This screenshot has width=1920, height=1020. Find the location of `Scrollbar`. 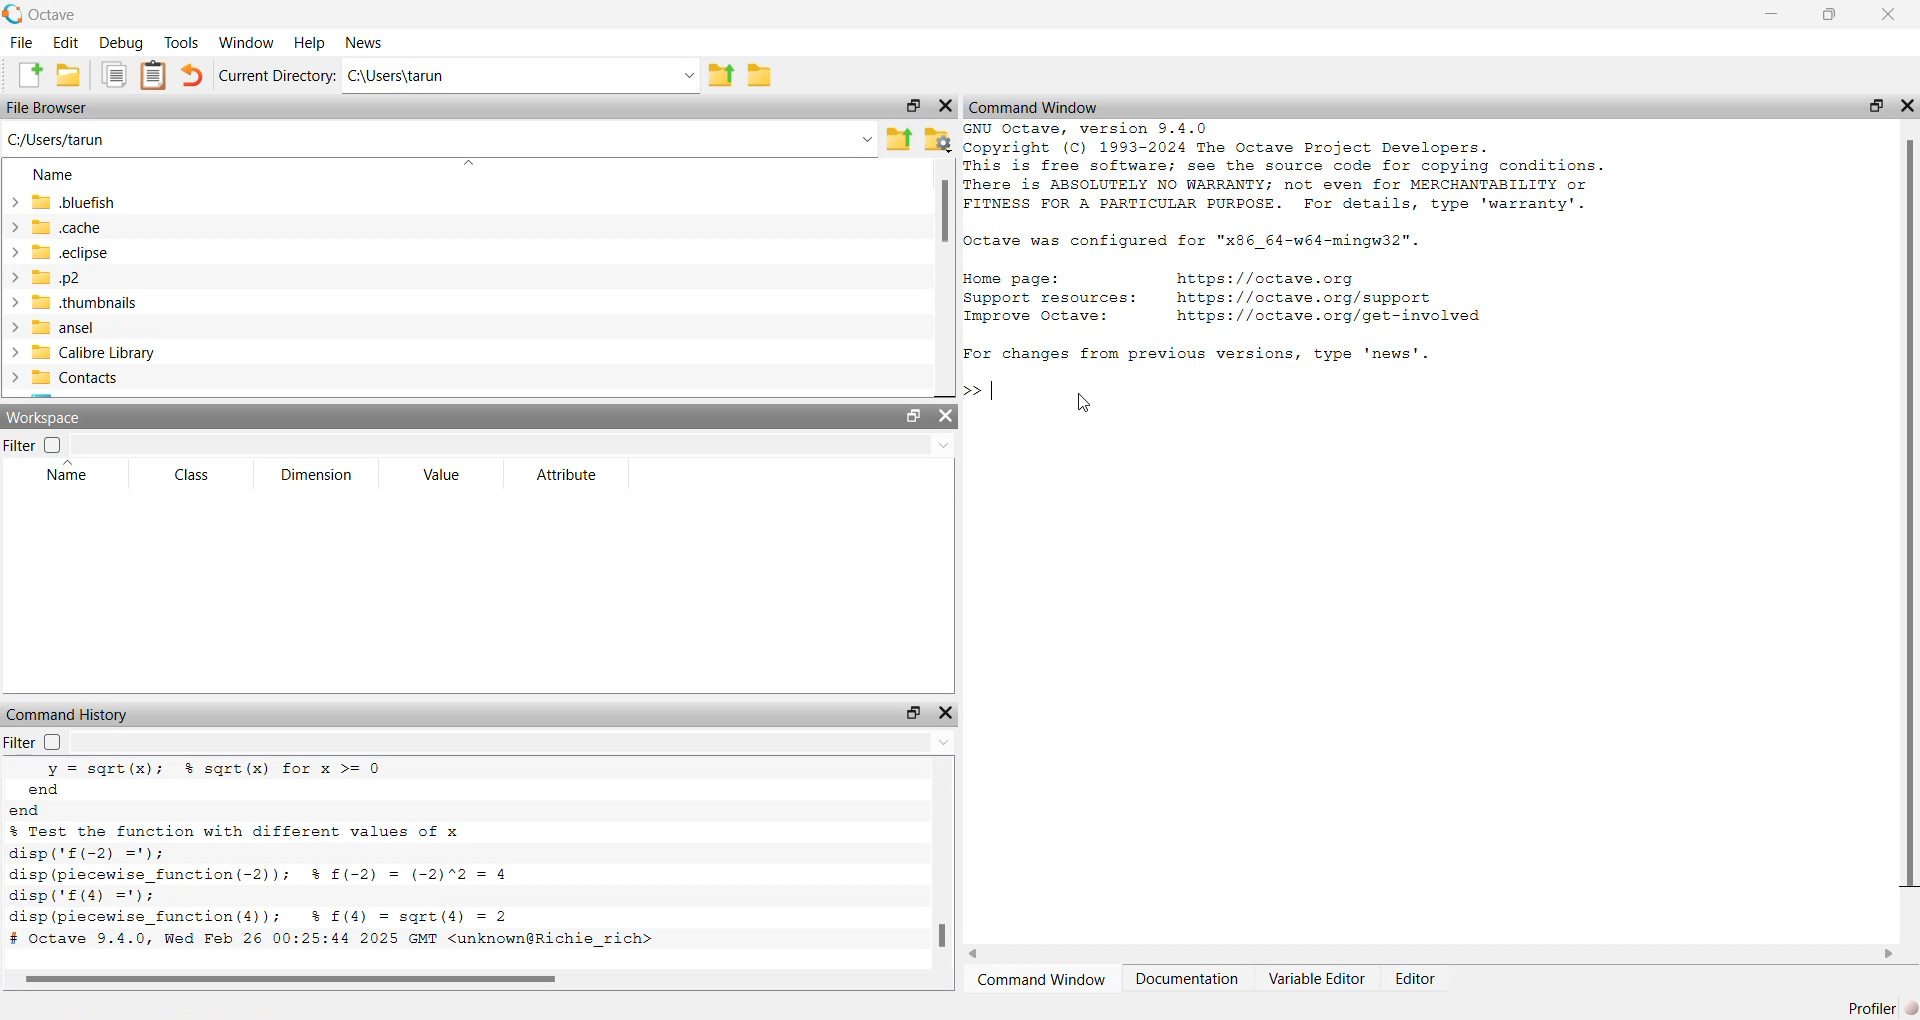

Scrollbar is located at coordinates (307, 979).